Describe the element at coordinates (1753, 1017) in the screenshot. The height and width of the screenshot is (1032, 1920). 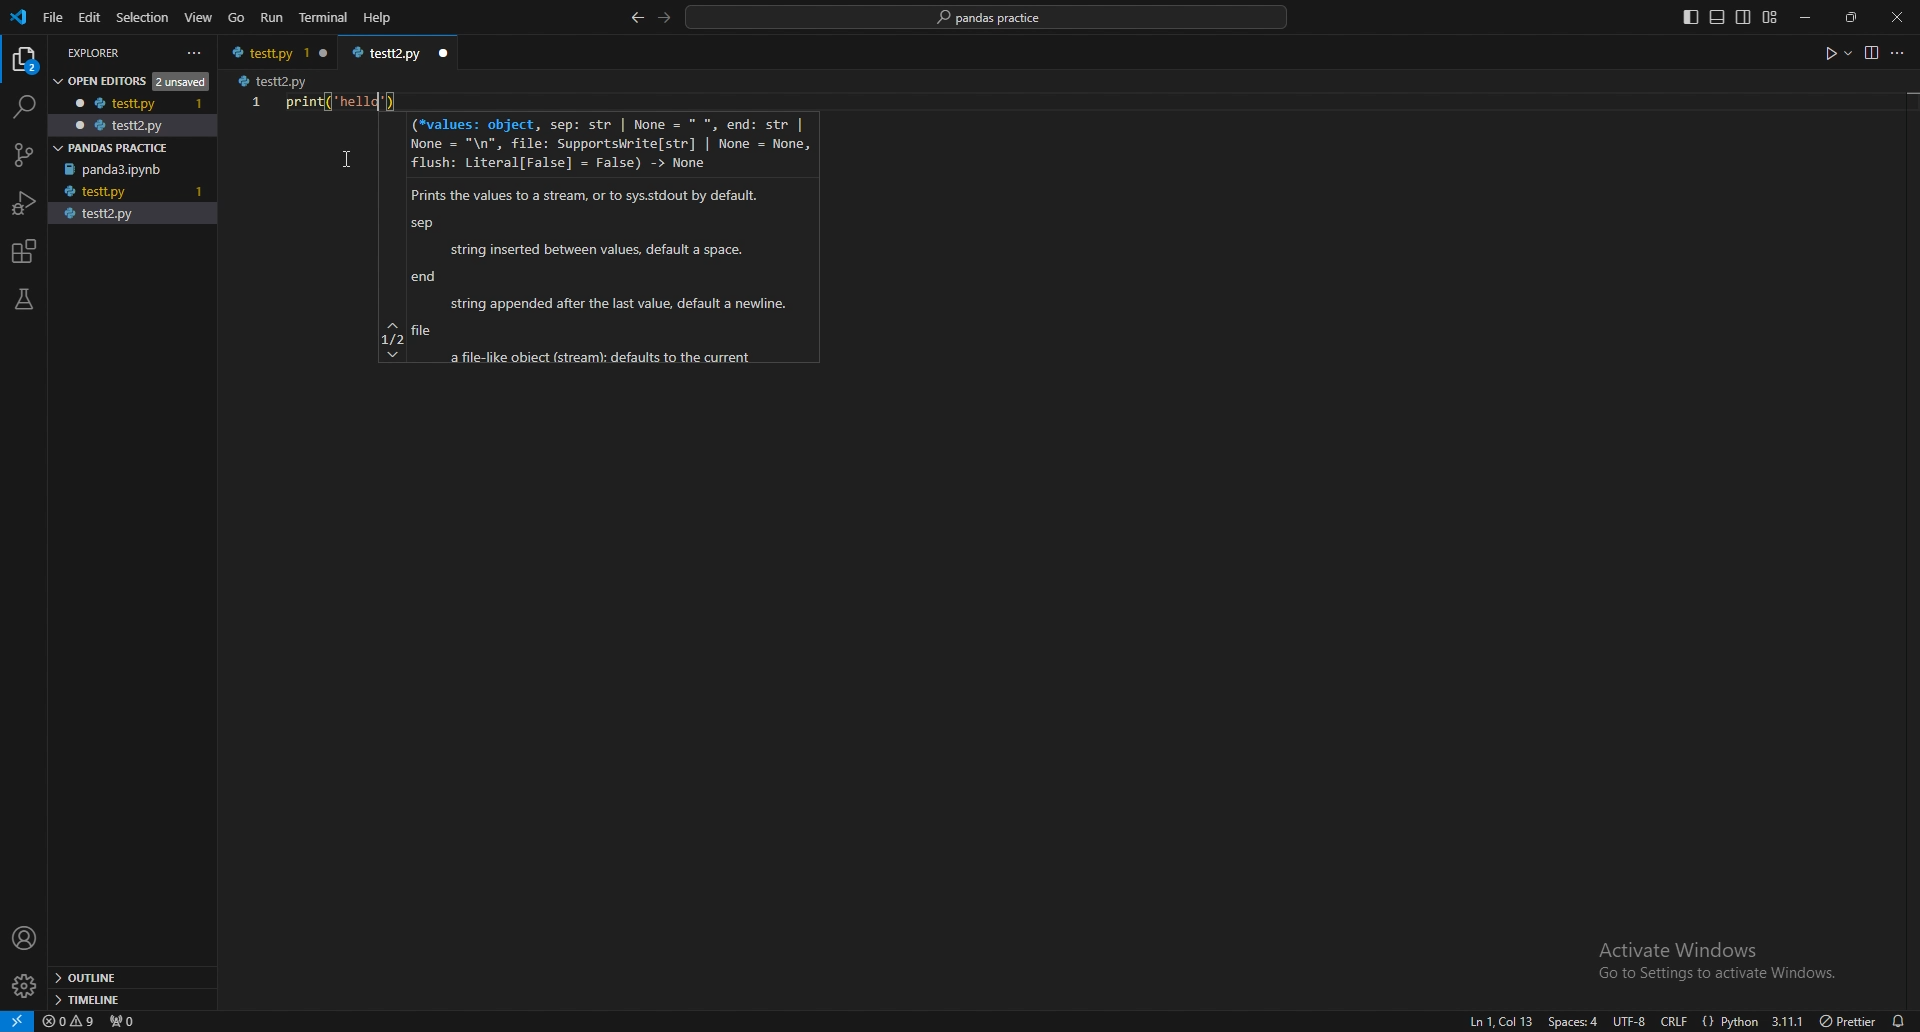
I see `{} Python 3.11.1` at that location.